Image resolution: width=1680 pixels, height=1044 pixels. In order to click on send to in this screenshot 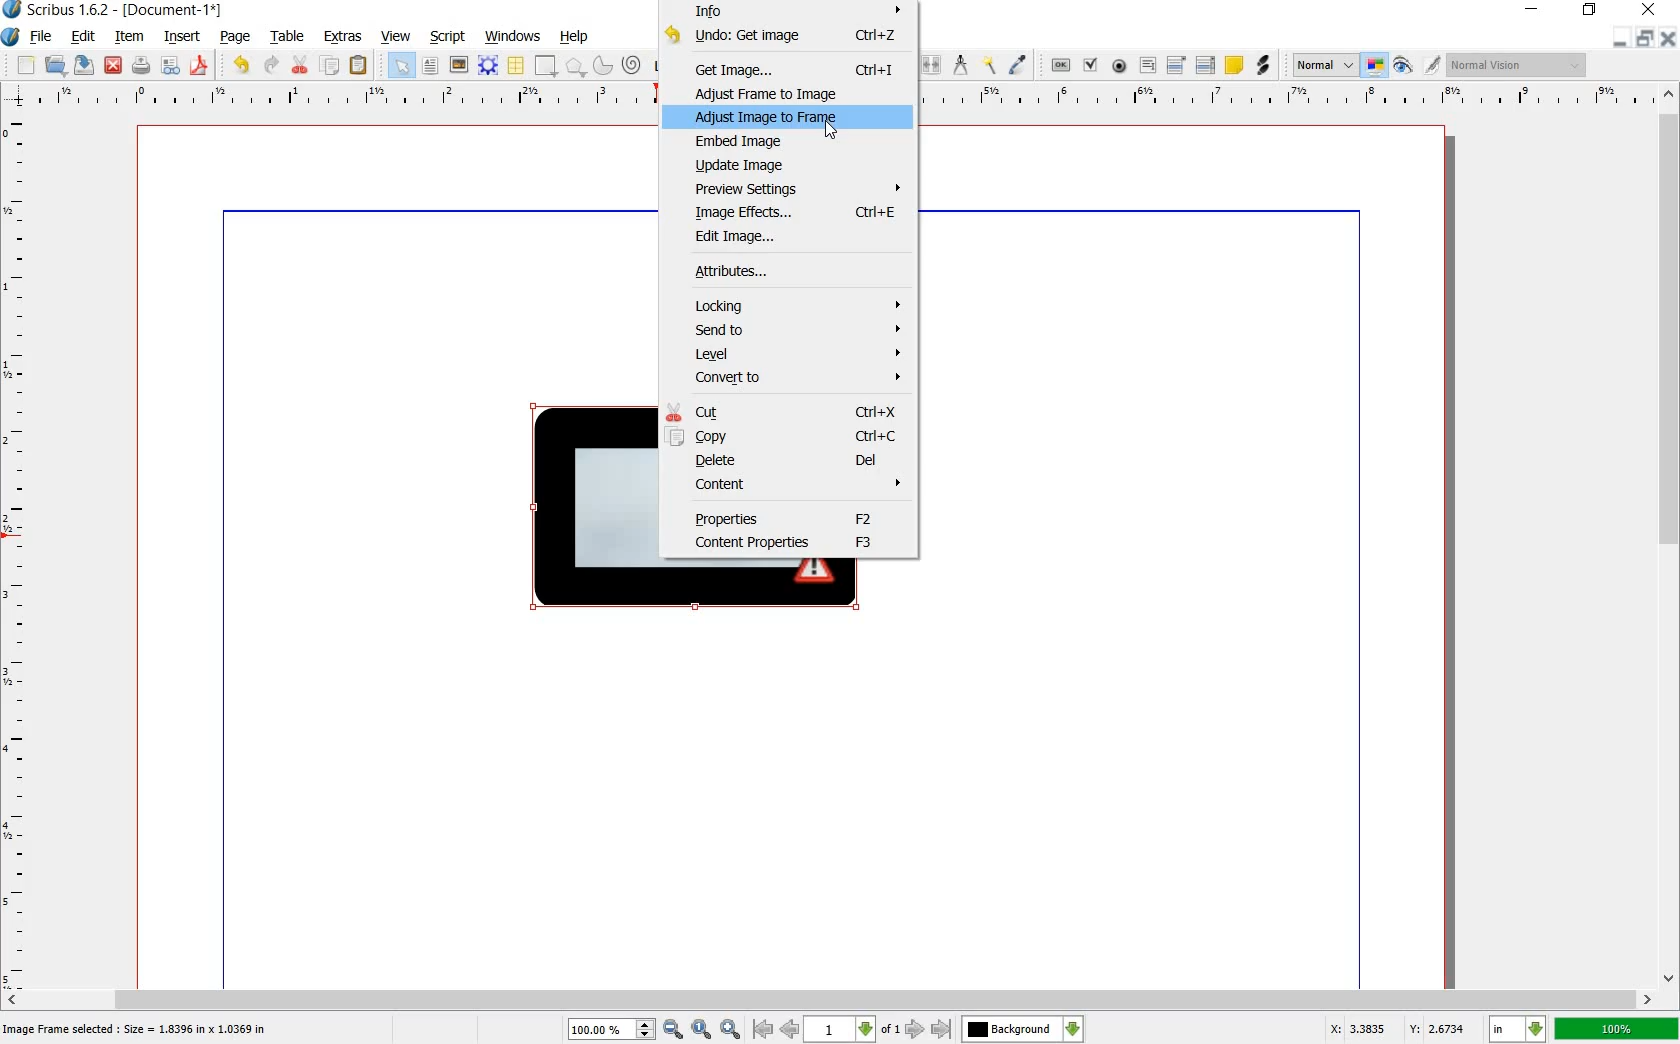, I will do `click(800, 331)`.